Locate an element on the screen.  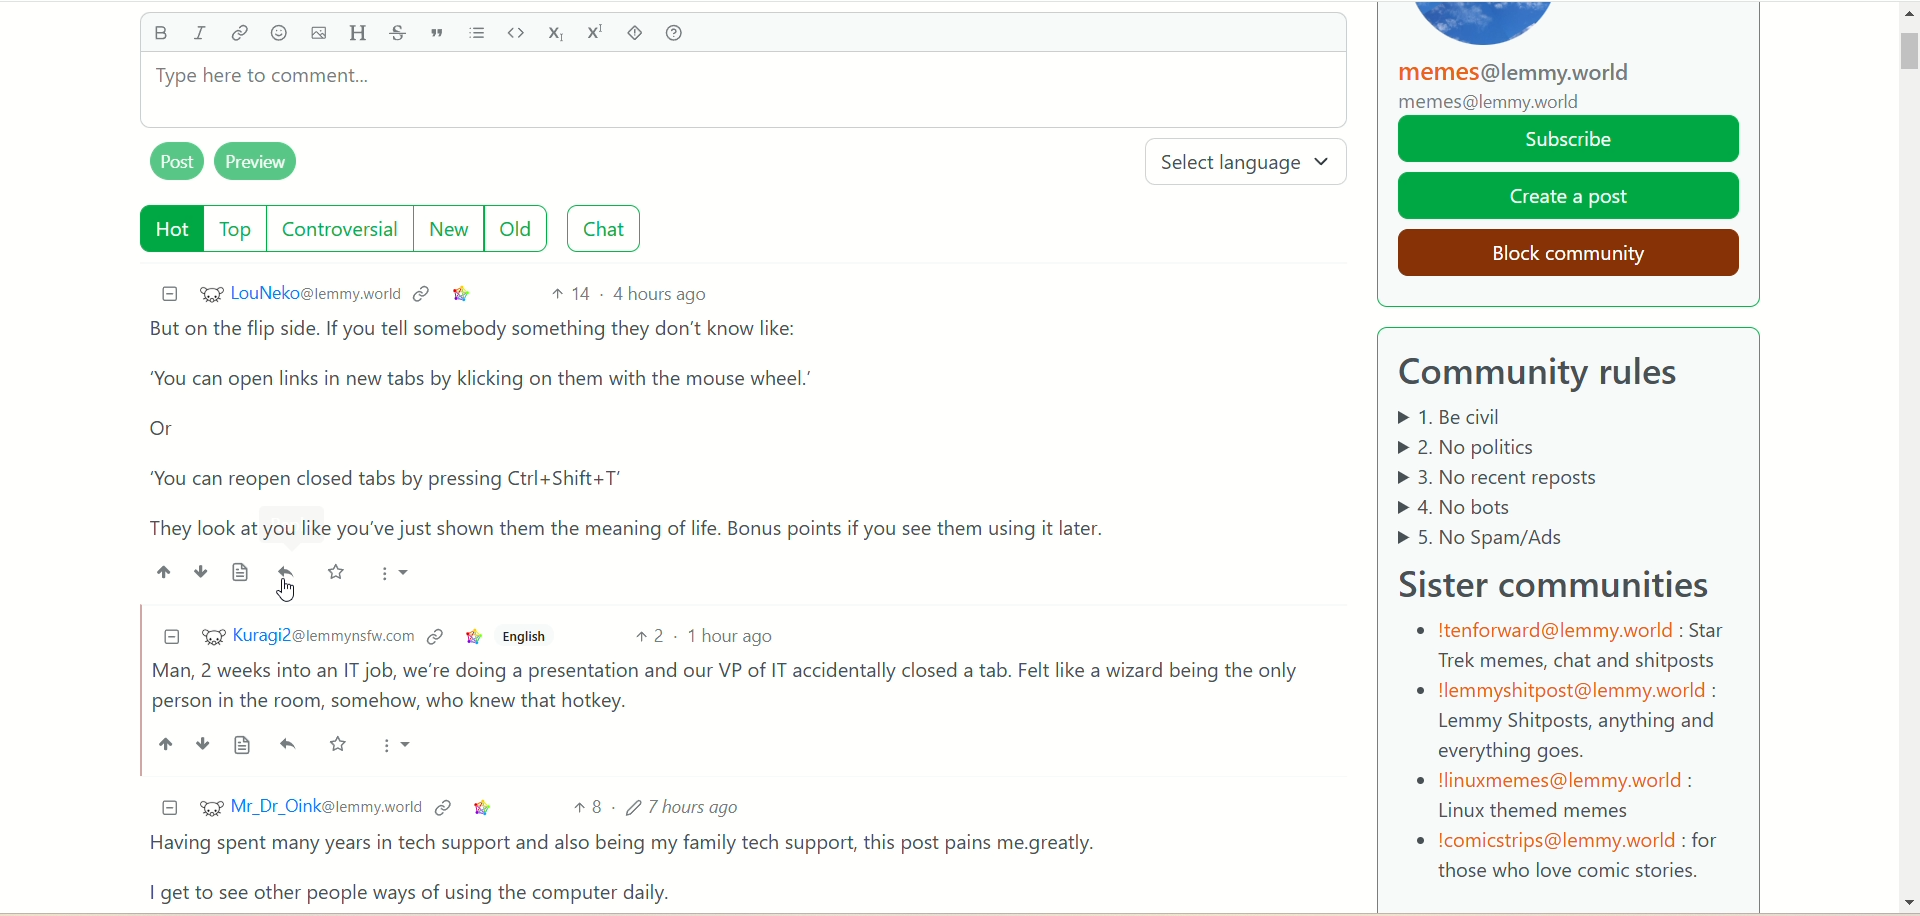
Scroll up arrow is located at coordinates (1906, 16).